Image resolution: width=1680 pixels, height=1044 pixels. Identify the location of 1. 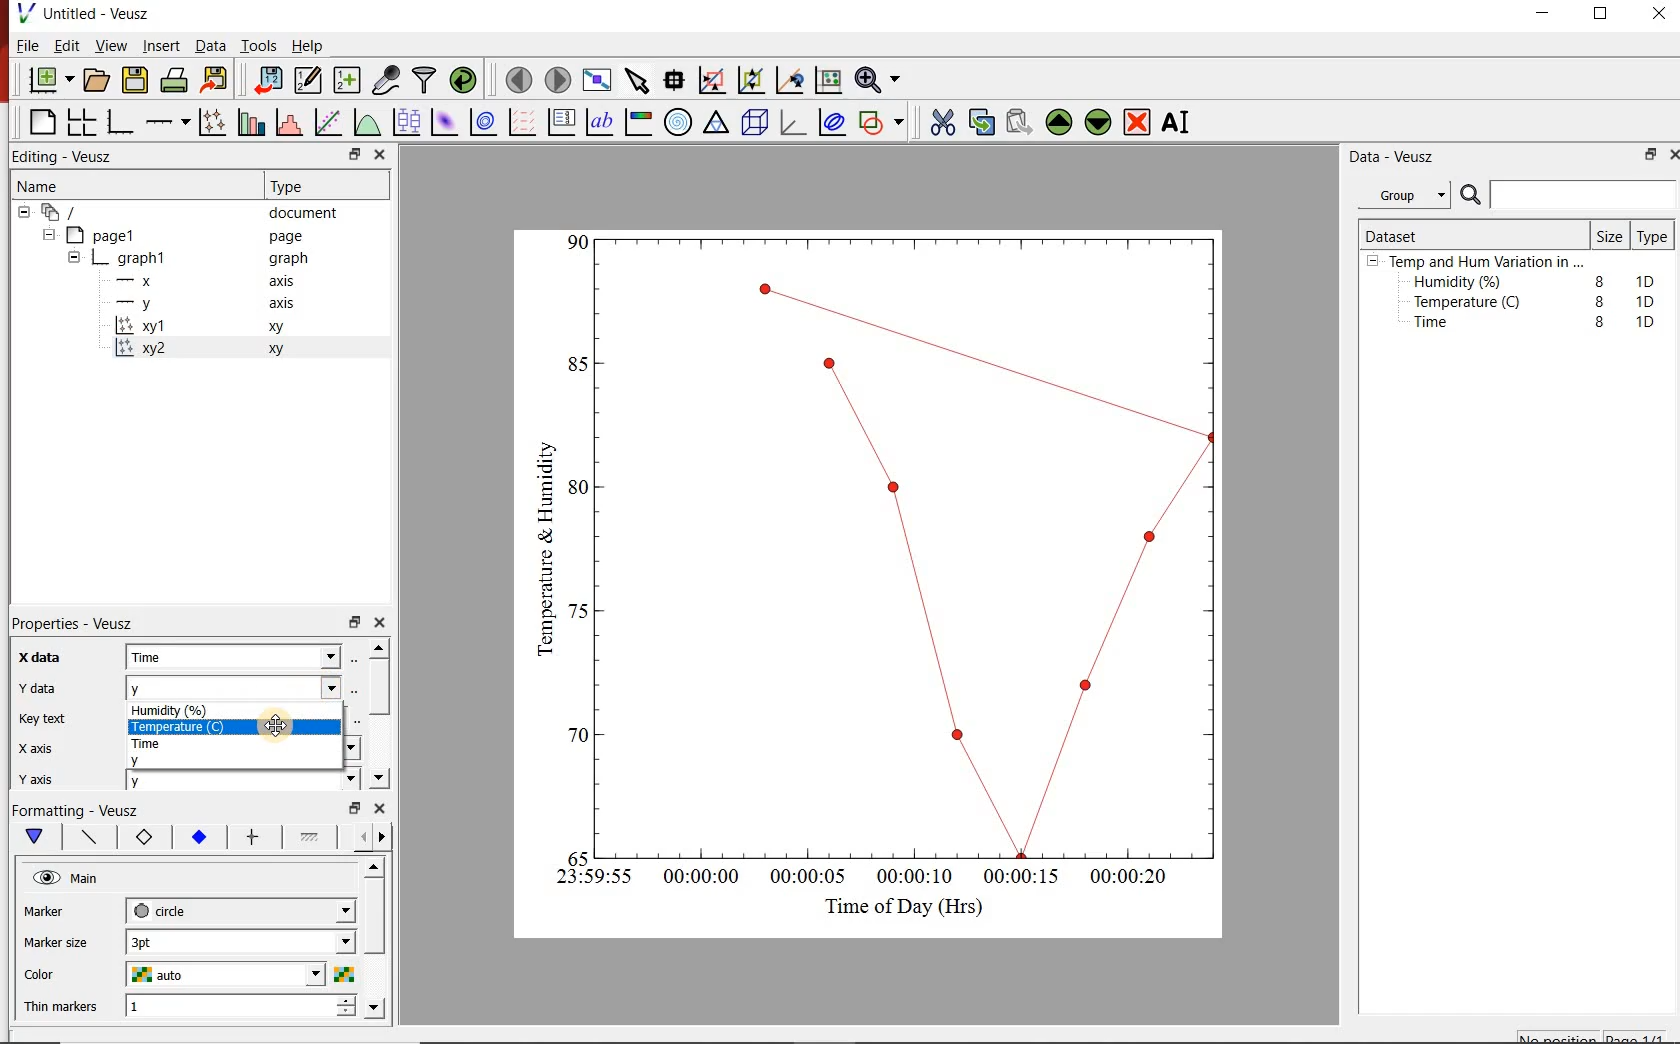
(192, 1008).